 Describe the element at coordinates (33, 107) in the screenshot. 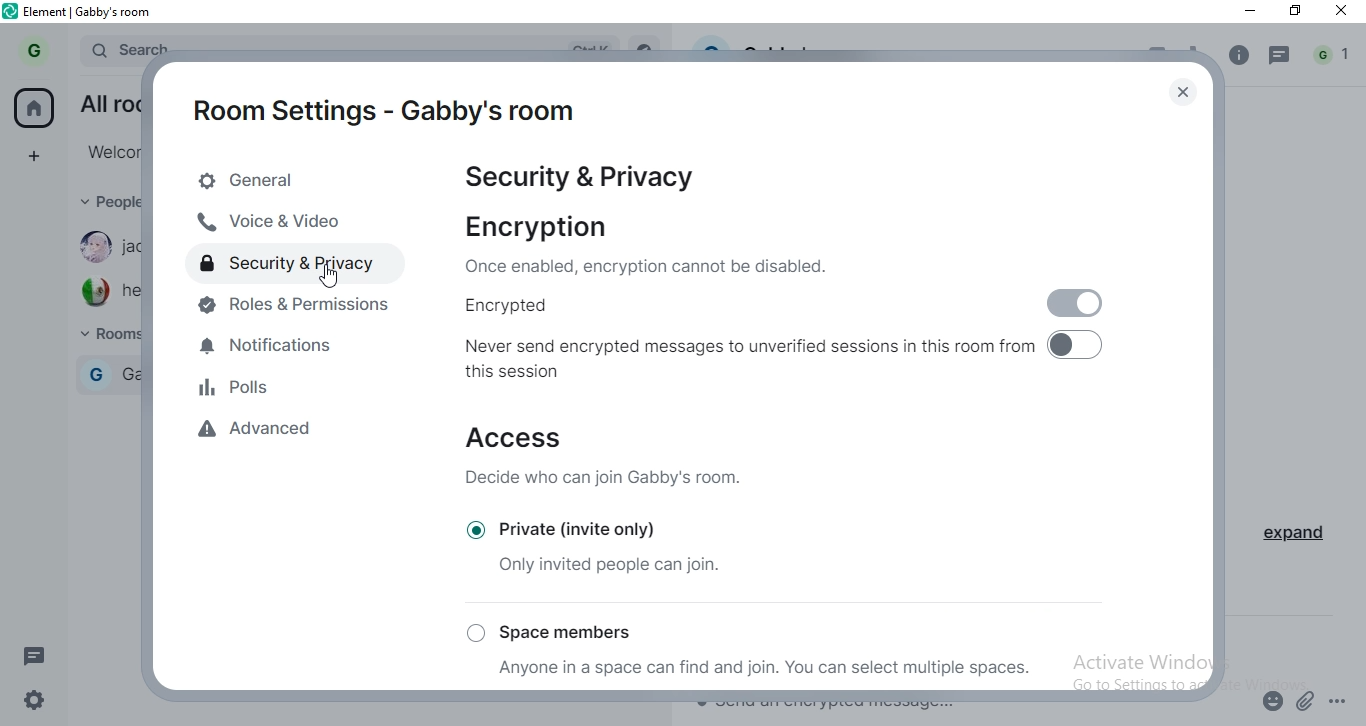

I see `home` at that location.